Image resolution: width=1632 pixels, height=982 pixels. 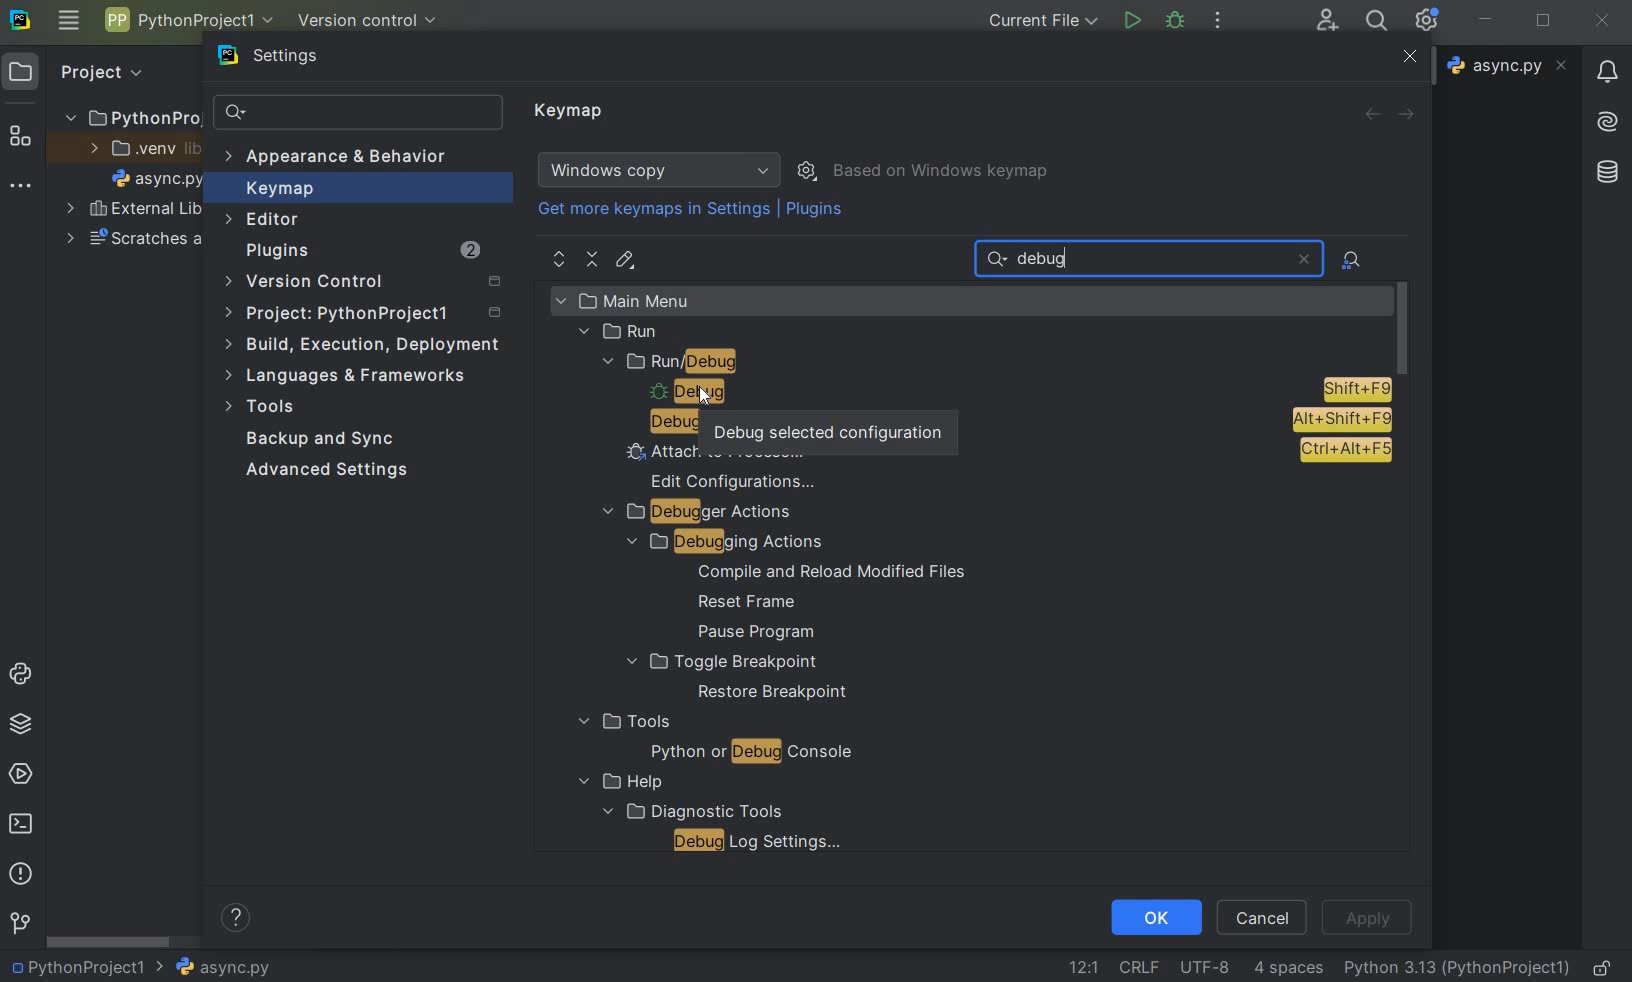 I want to click on database, so click(x=1610, y=169).